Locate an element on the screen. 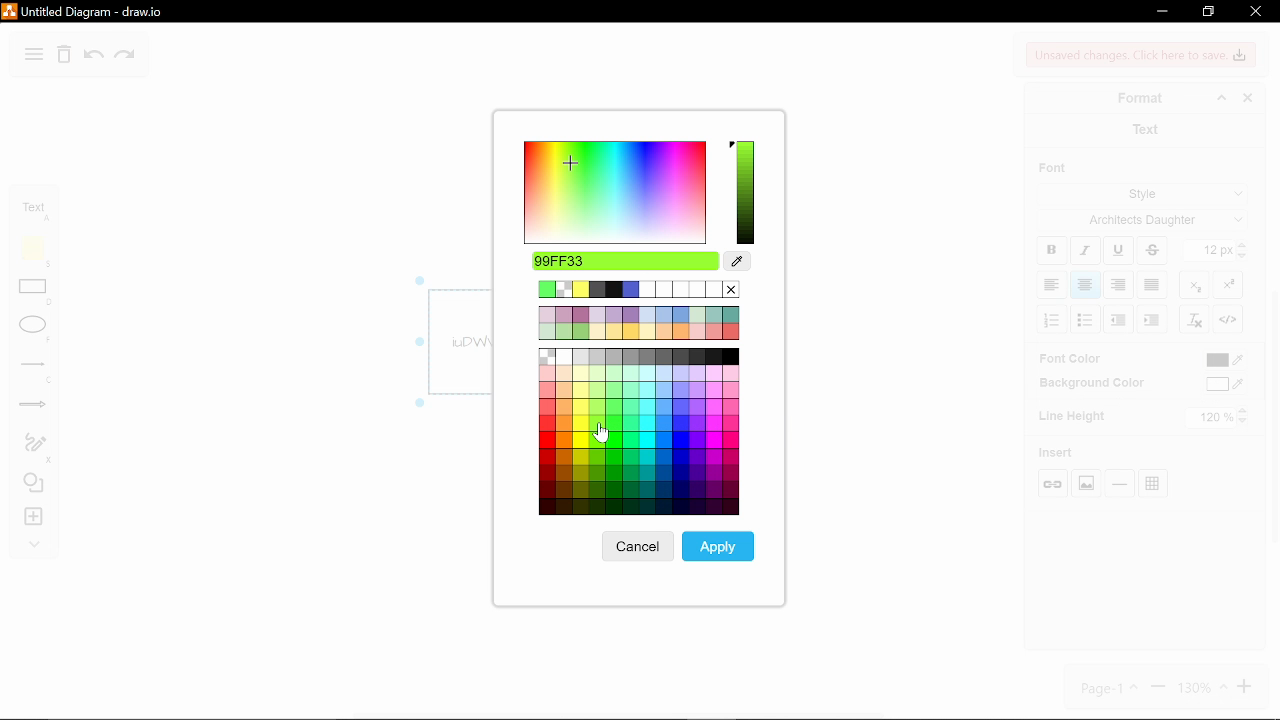  minimize is located at coordinates (1162, 13).